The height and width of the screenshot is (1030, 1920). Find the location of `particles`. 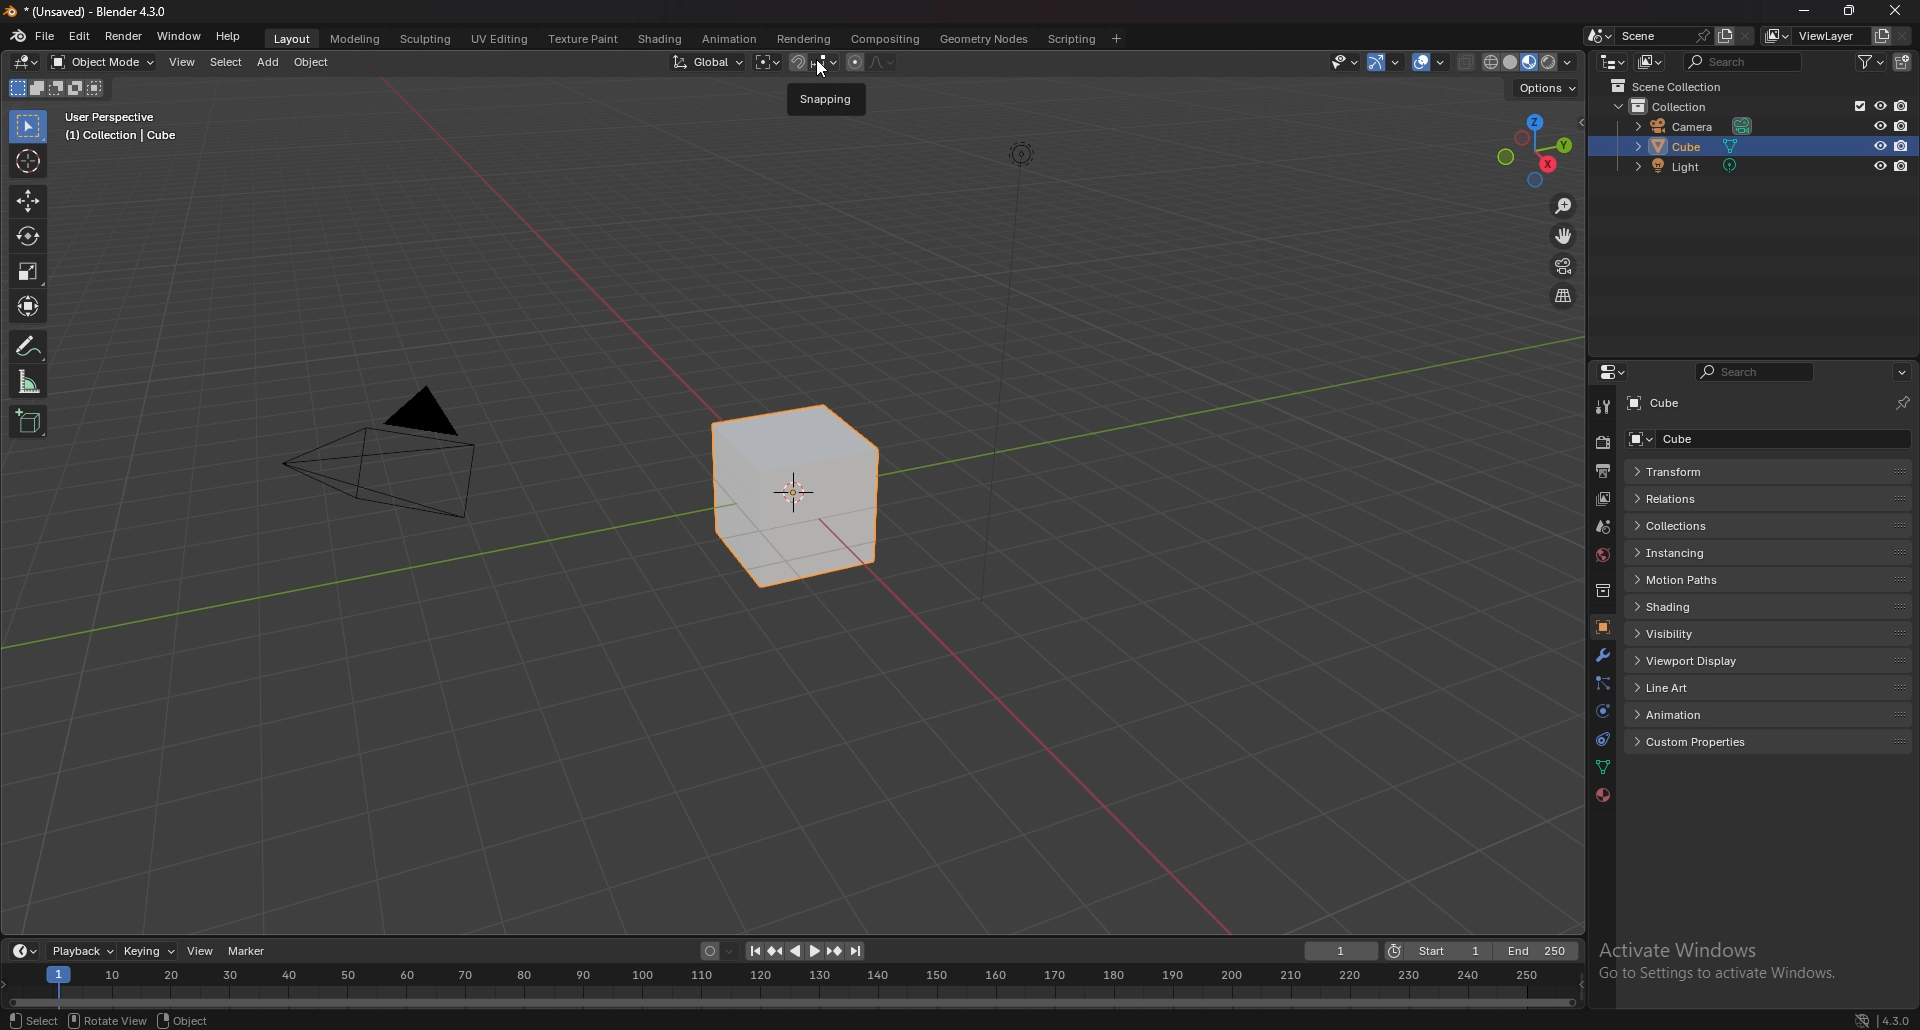

particles is located at coordinates (1601, 682).